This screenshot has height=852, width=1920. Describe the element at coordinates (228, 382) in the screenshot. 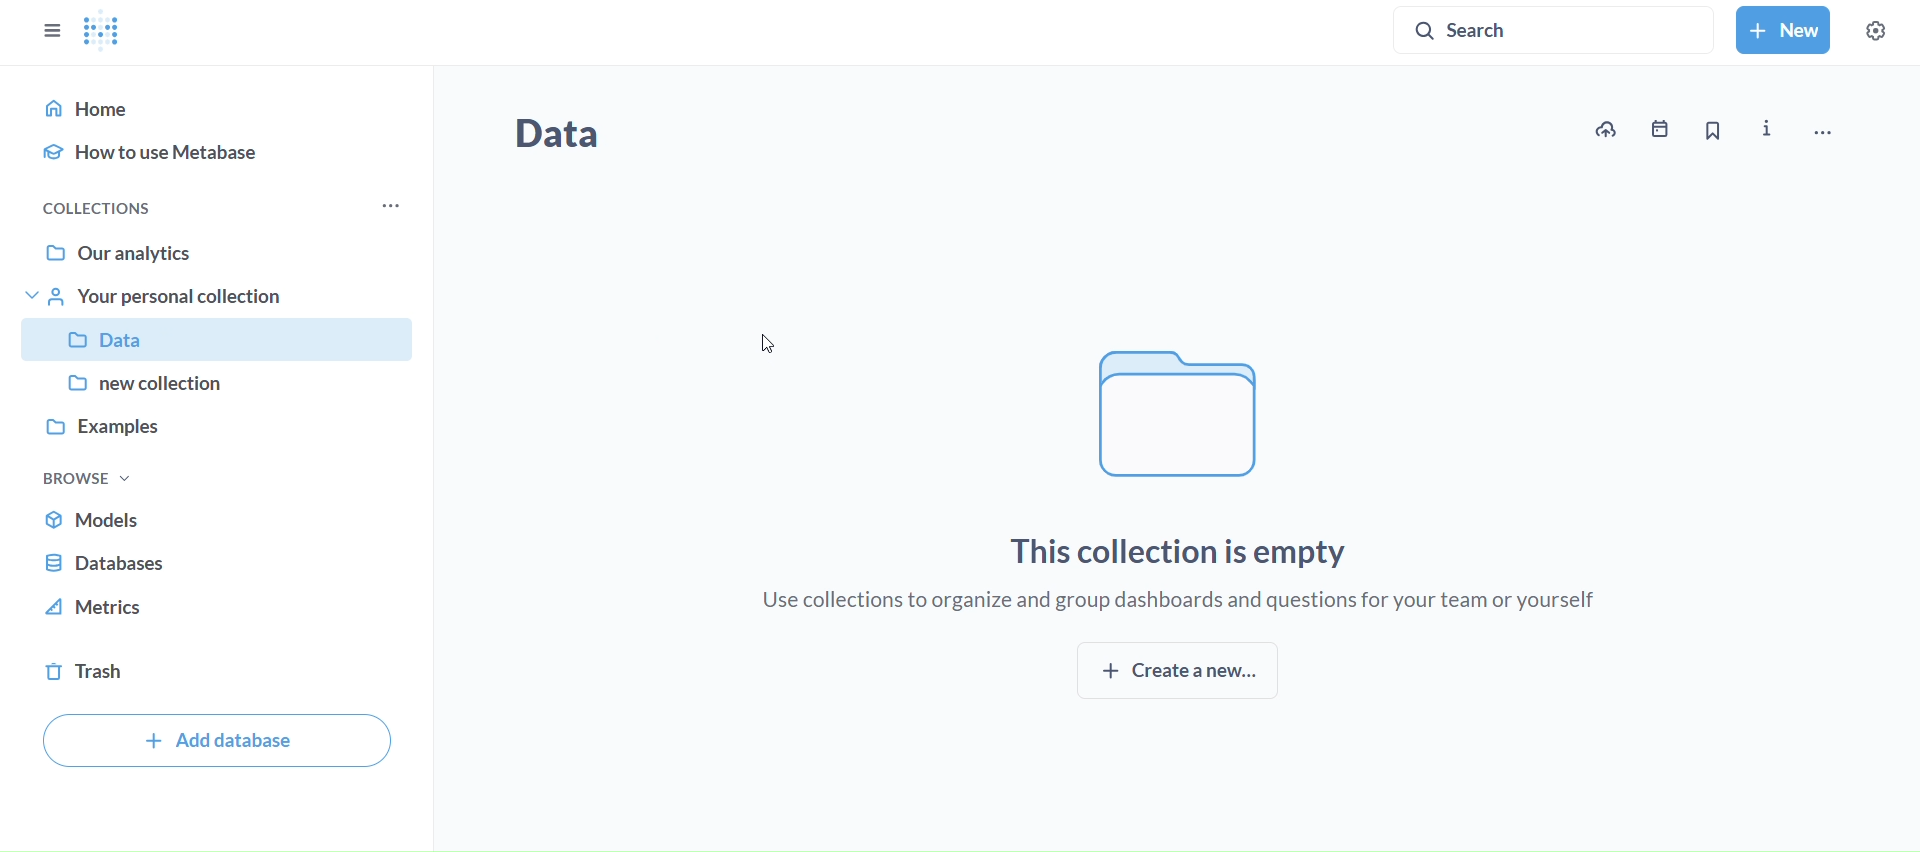

I see ` new collection` at that location.